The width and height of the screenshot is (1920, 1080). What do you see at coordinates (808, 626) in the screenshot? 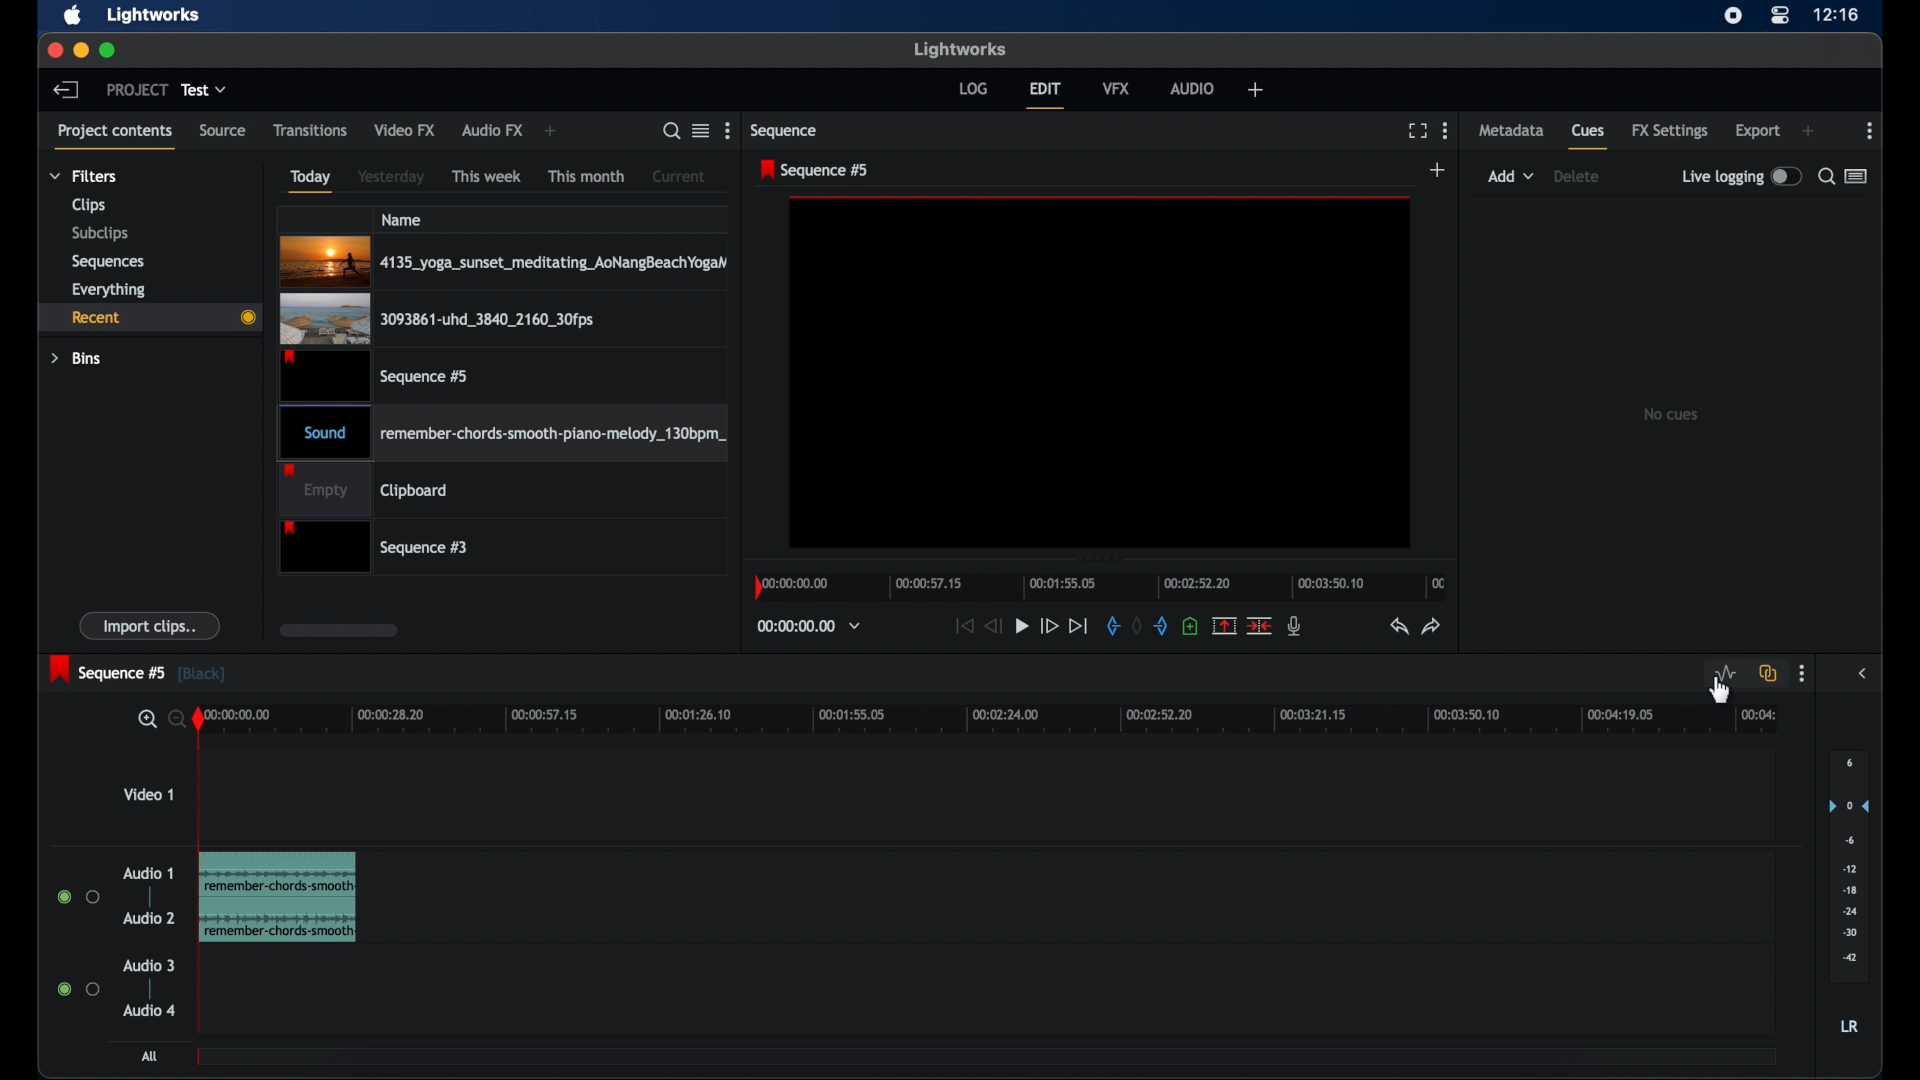
I see `timecodes and reels` at bounding box center [808, 626].